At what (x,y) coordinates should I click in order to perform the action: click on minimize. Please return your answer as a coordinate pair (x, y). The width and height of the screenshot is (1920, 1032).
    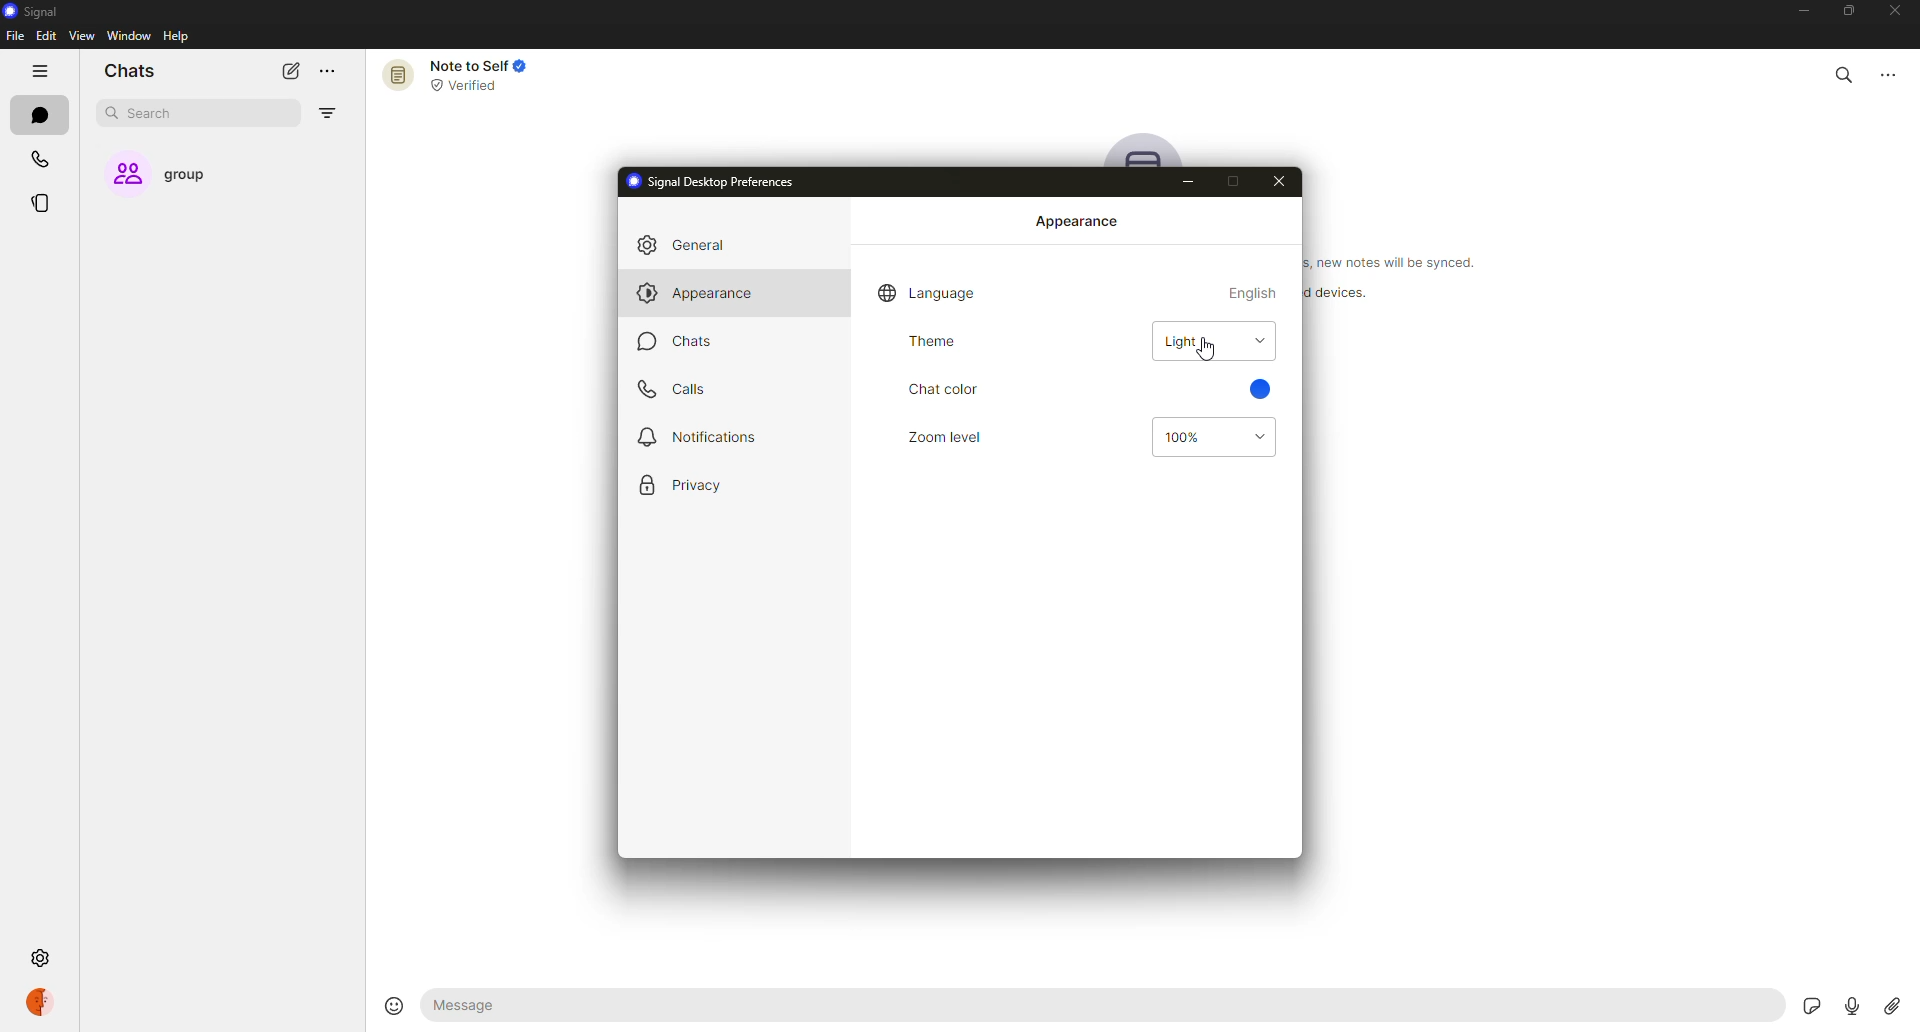
    Looking at the image, I should click on (1794, 13).